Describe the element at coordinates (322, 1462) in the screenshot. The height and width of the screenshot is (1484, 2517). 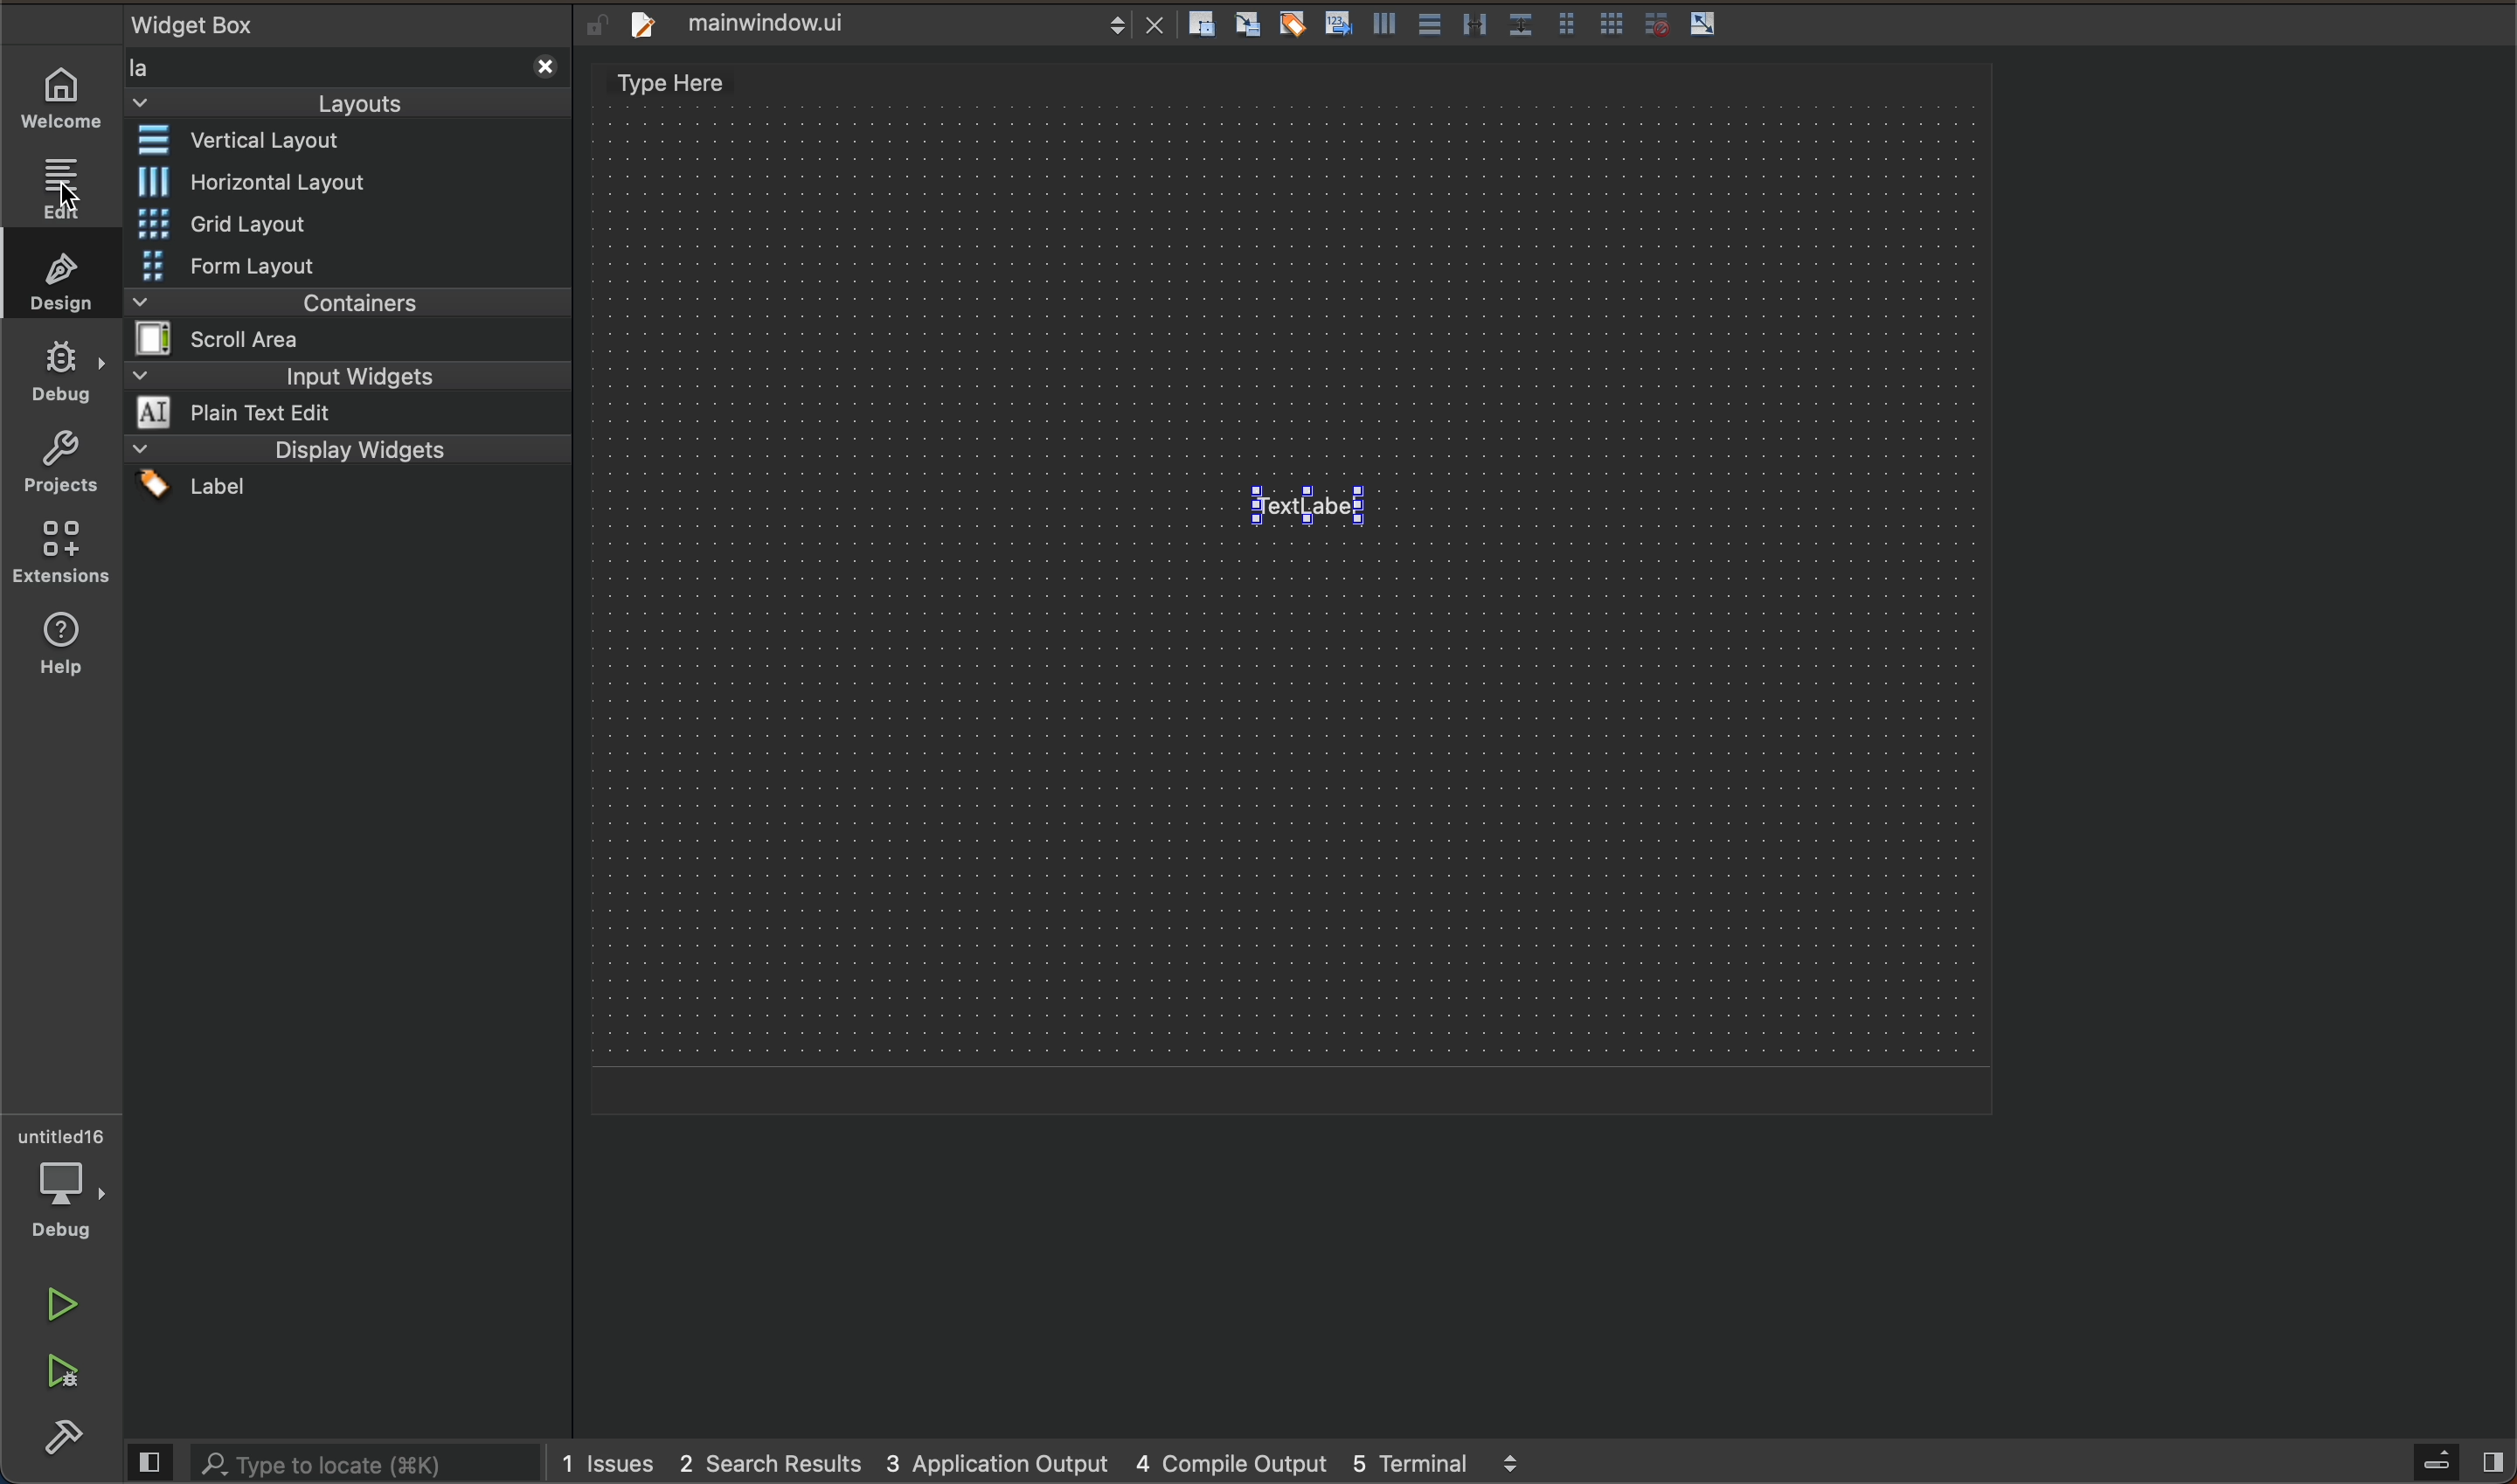
I see `Type to locate` at that location.